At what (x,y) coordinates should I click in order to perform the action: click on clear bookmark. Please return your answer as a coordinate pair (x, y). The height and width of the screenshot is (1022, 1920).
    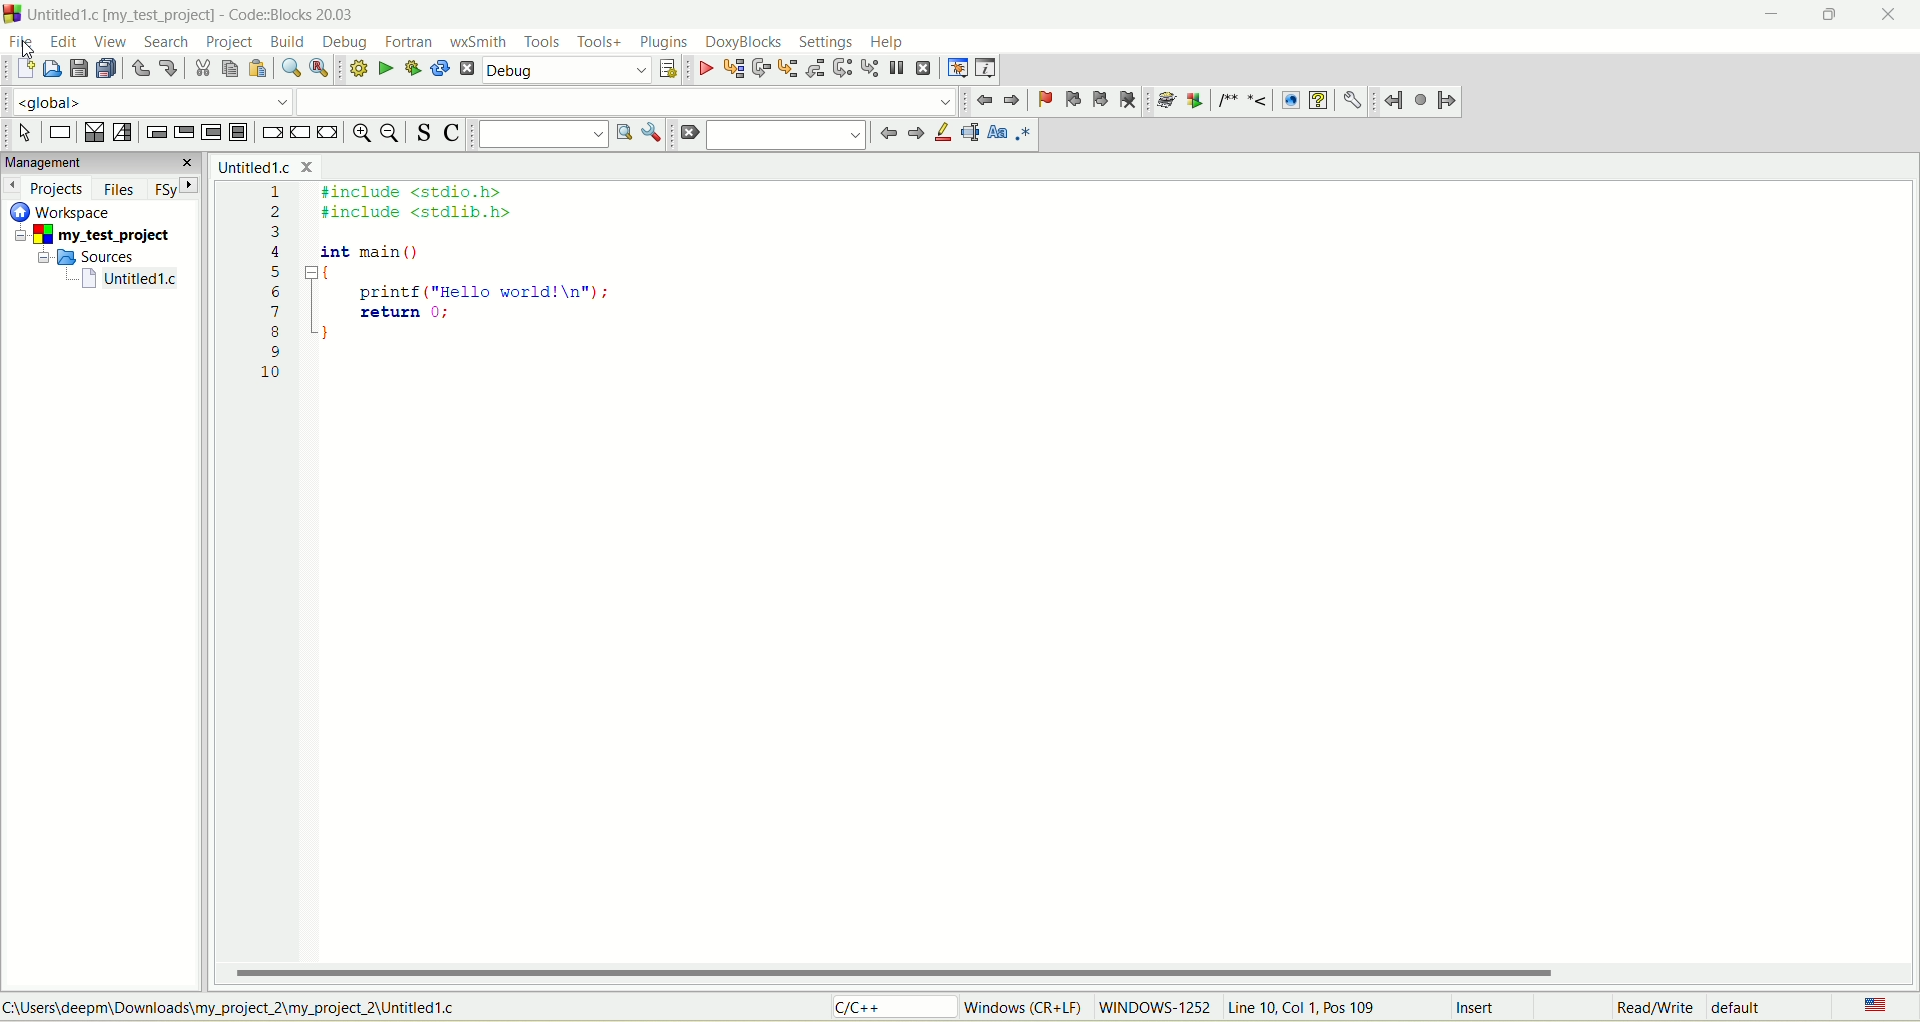
    Looking at the image, I should click on (1130, 99).